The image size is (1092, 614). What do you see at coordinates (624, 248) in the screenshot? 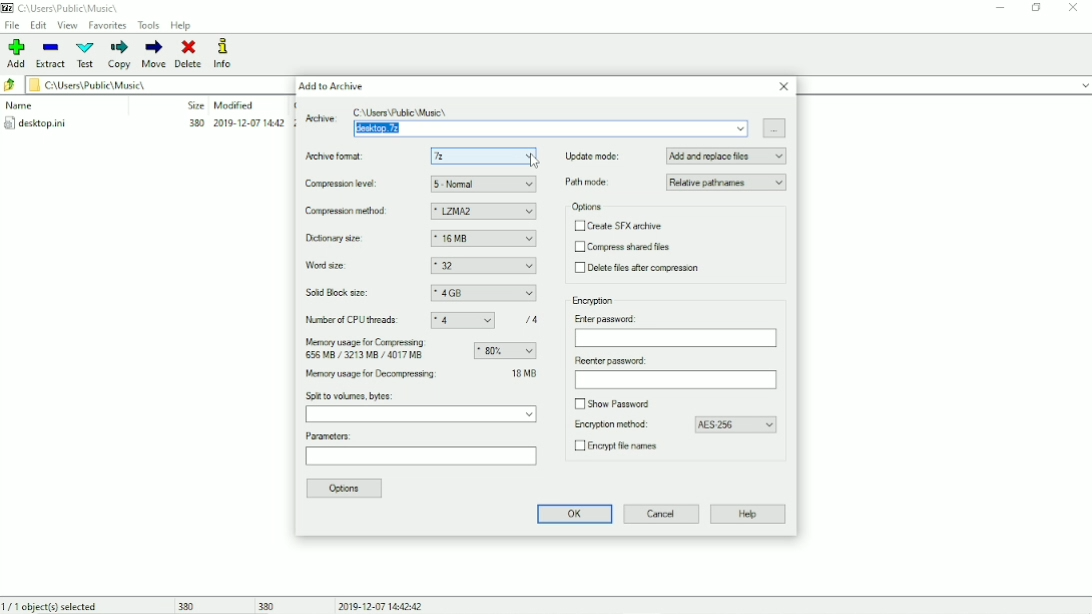
I see `Compress shared files` at bounding box center [624, 248].